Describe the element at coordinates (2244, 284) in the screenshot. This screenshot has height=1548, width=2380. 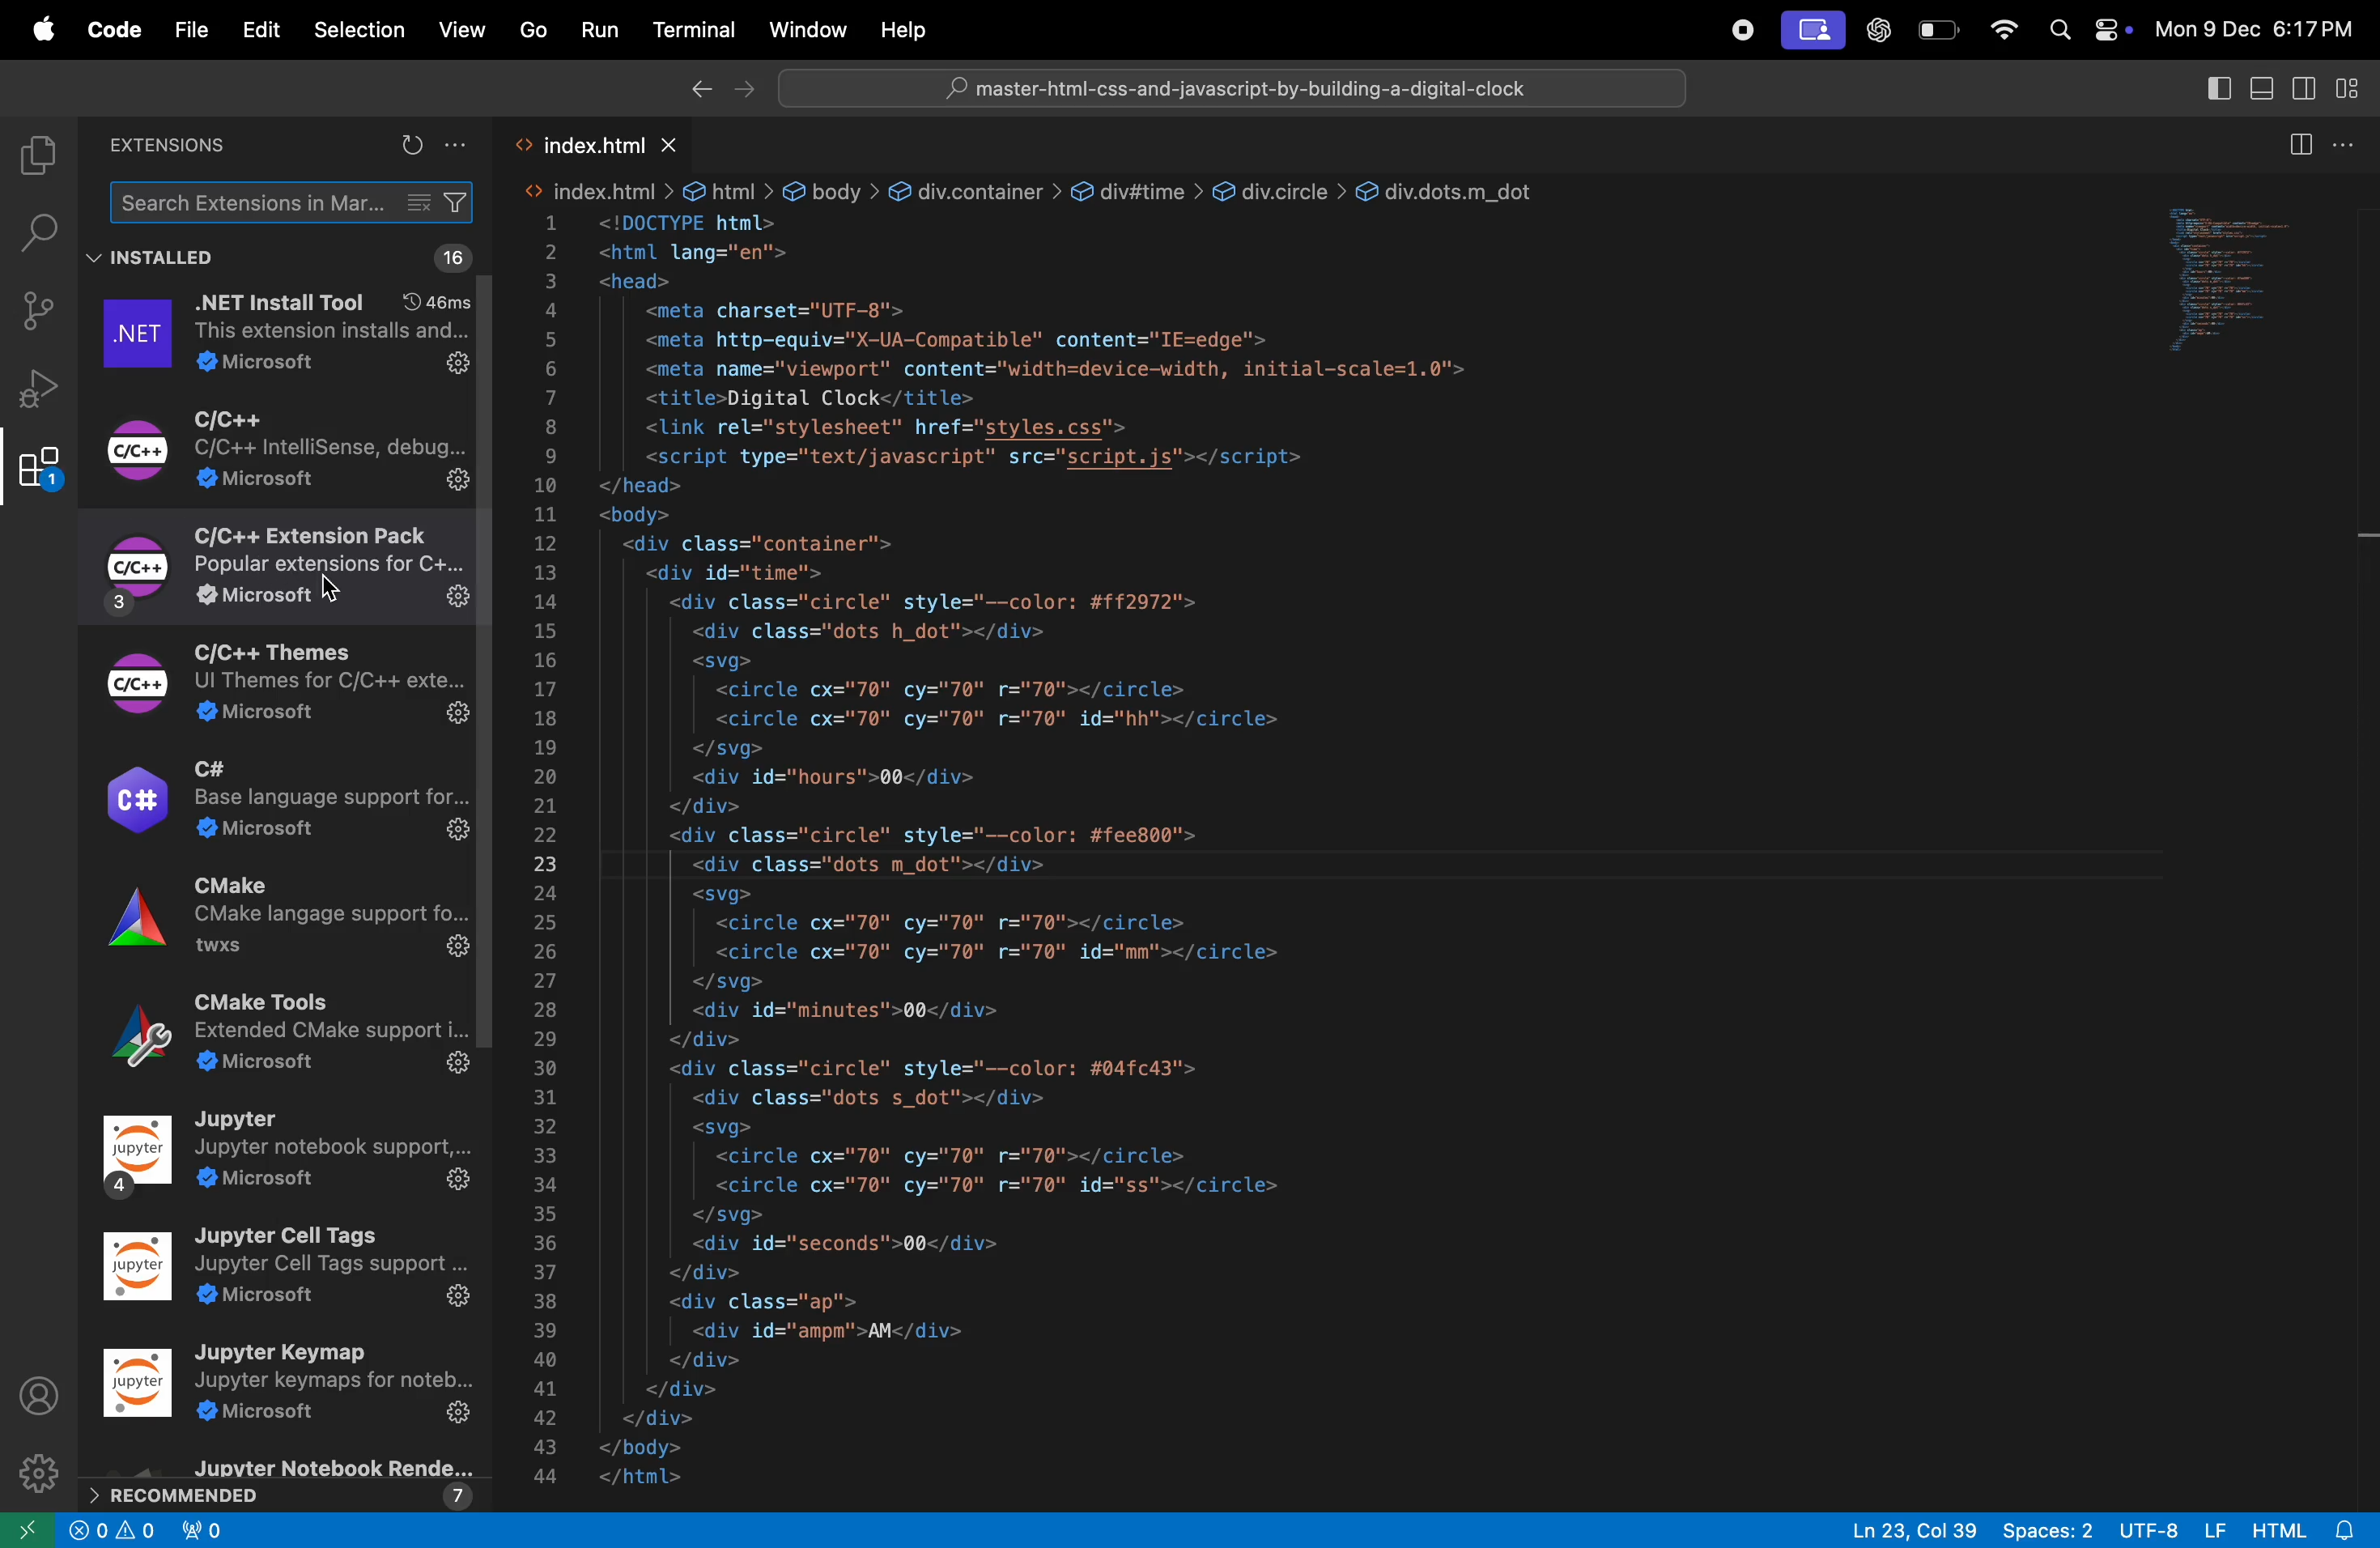
I see `code block` at that location.